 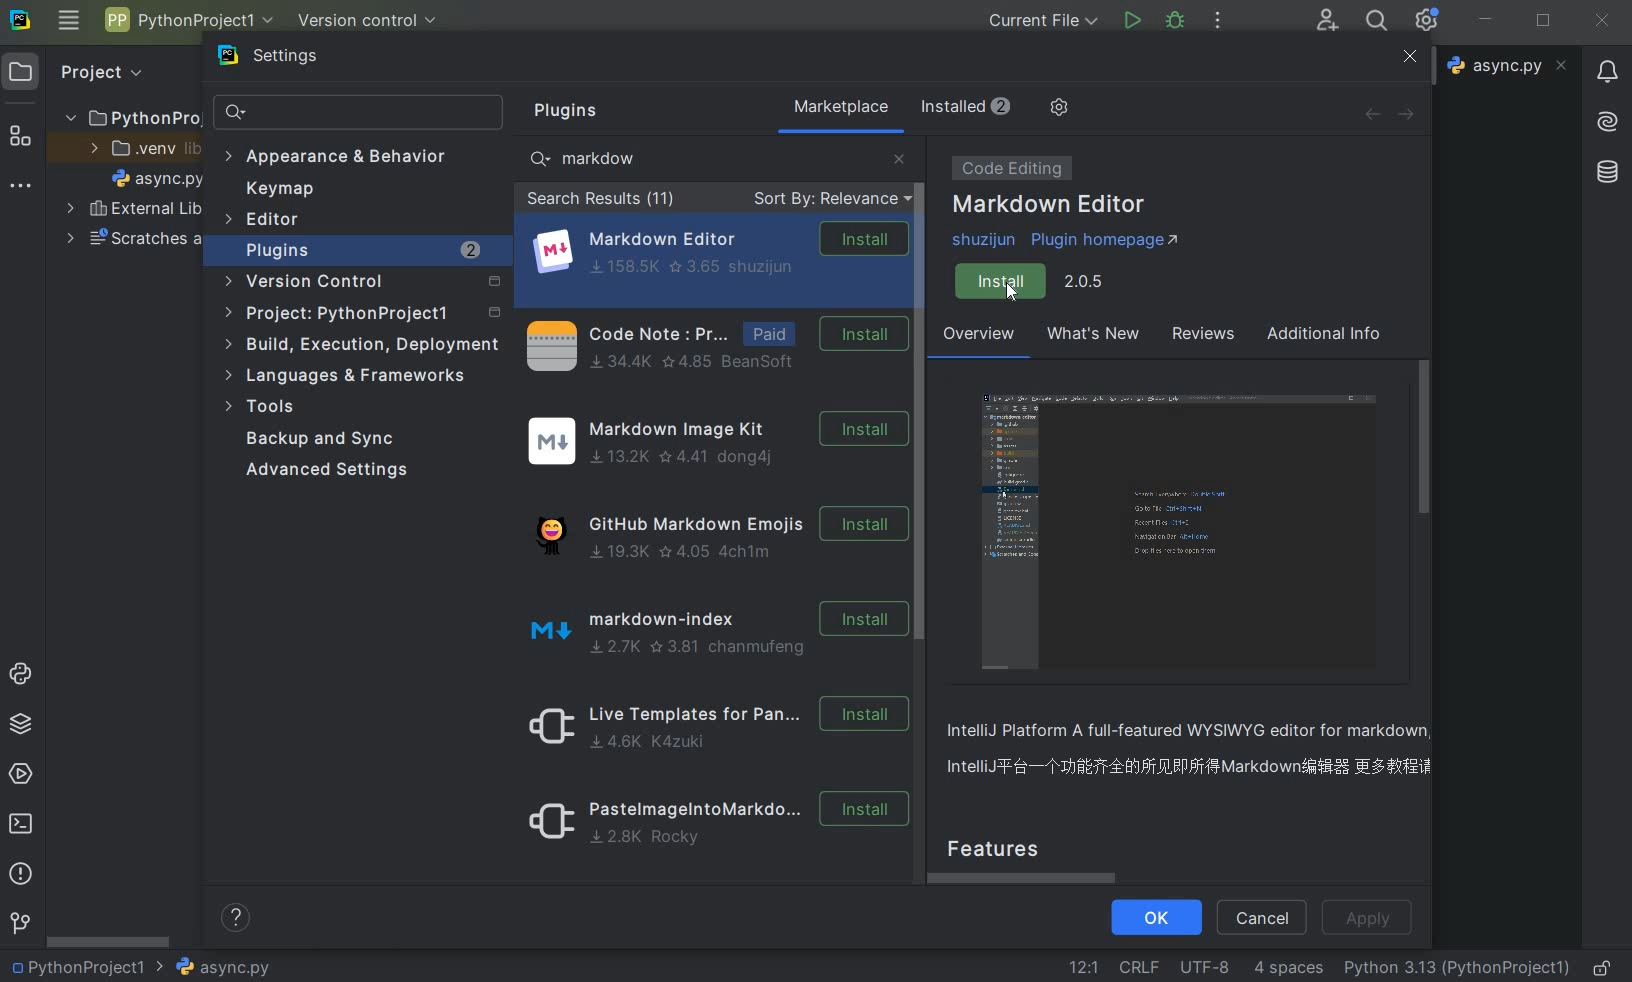 What do you see at coordinates (1013, 293) in the screenshot?
I see `cursor` at bounding box center [1013, 293].